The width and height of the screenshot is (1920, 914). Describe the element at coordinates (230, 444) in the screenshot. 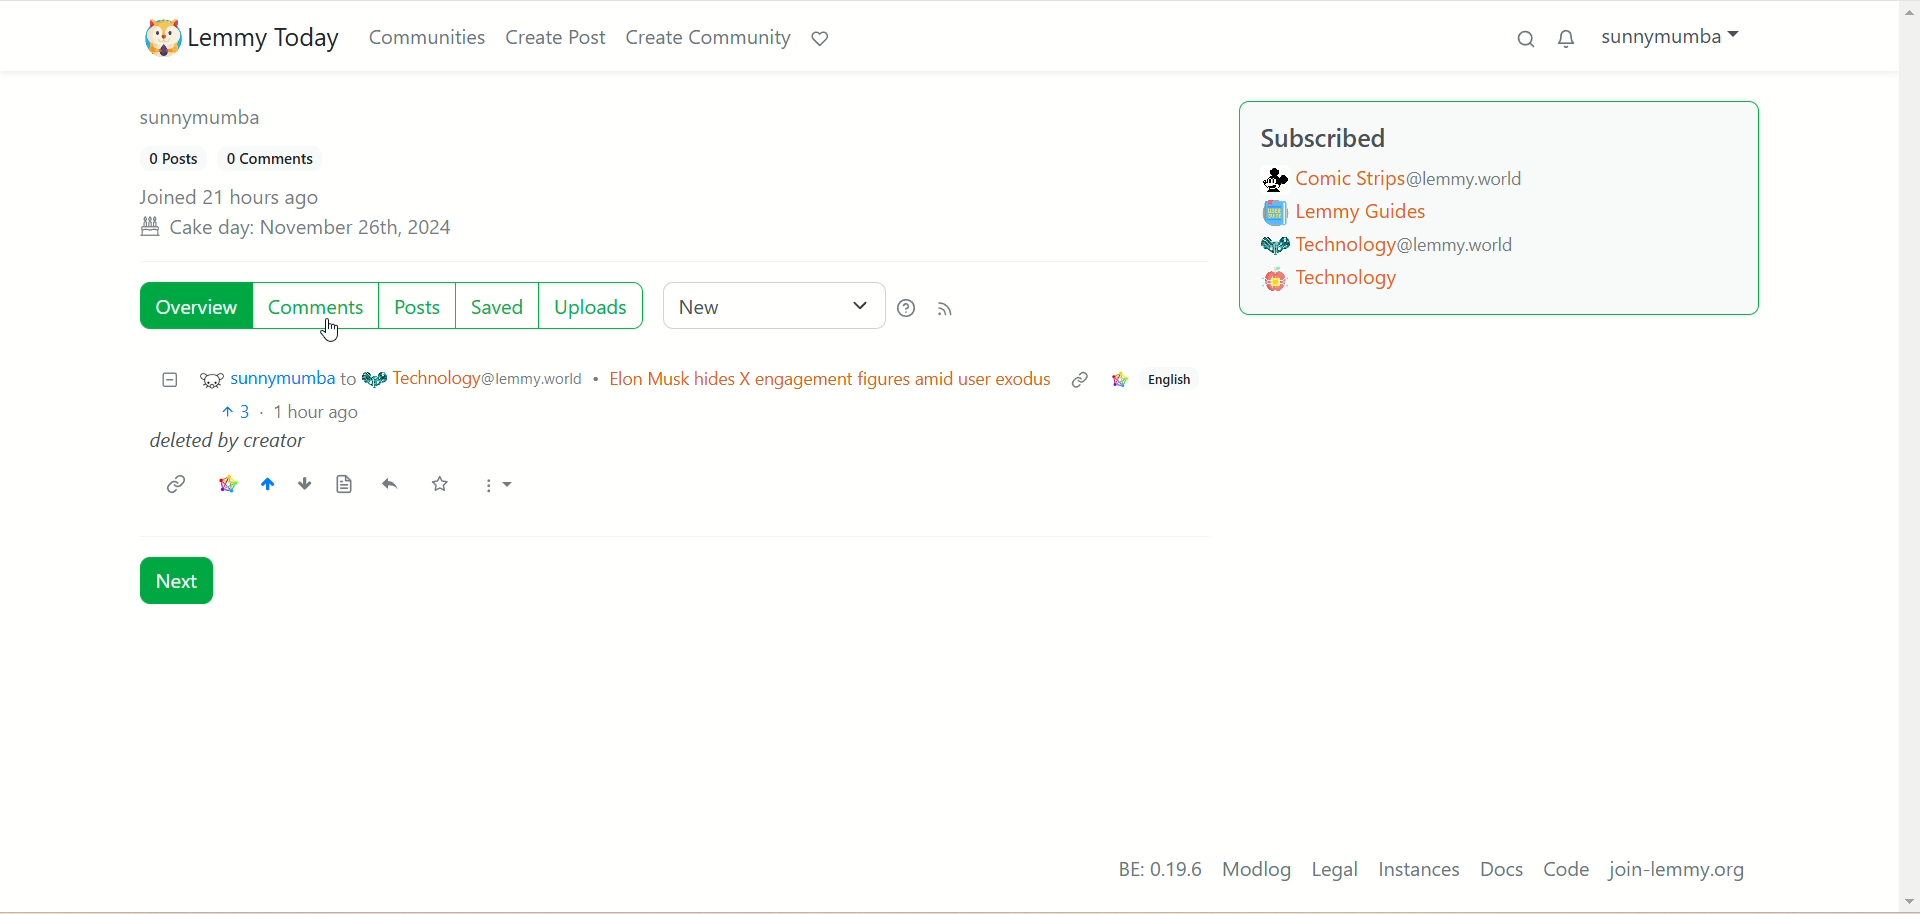

I see `deleted by creator` at that location.